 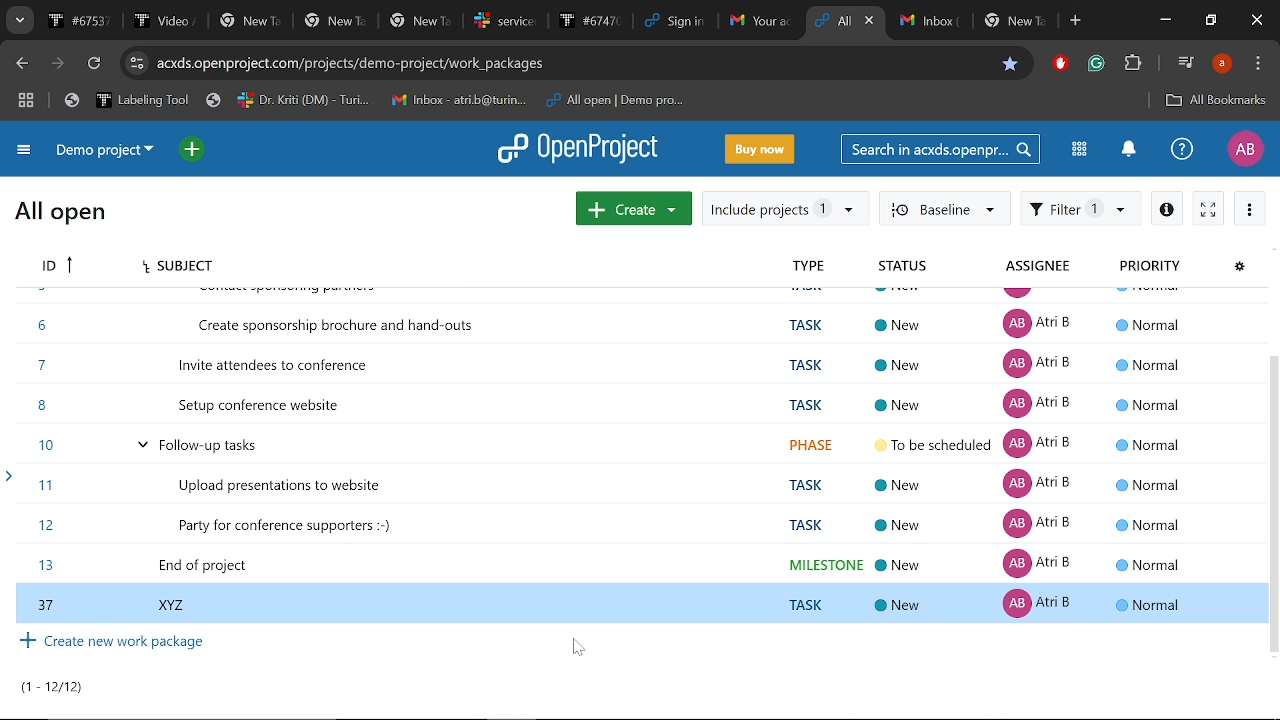 What do you see at coordinates (1182, 149) in the screenshot?
I see `Help` at bounding box center [1182, 149].